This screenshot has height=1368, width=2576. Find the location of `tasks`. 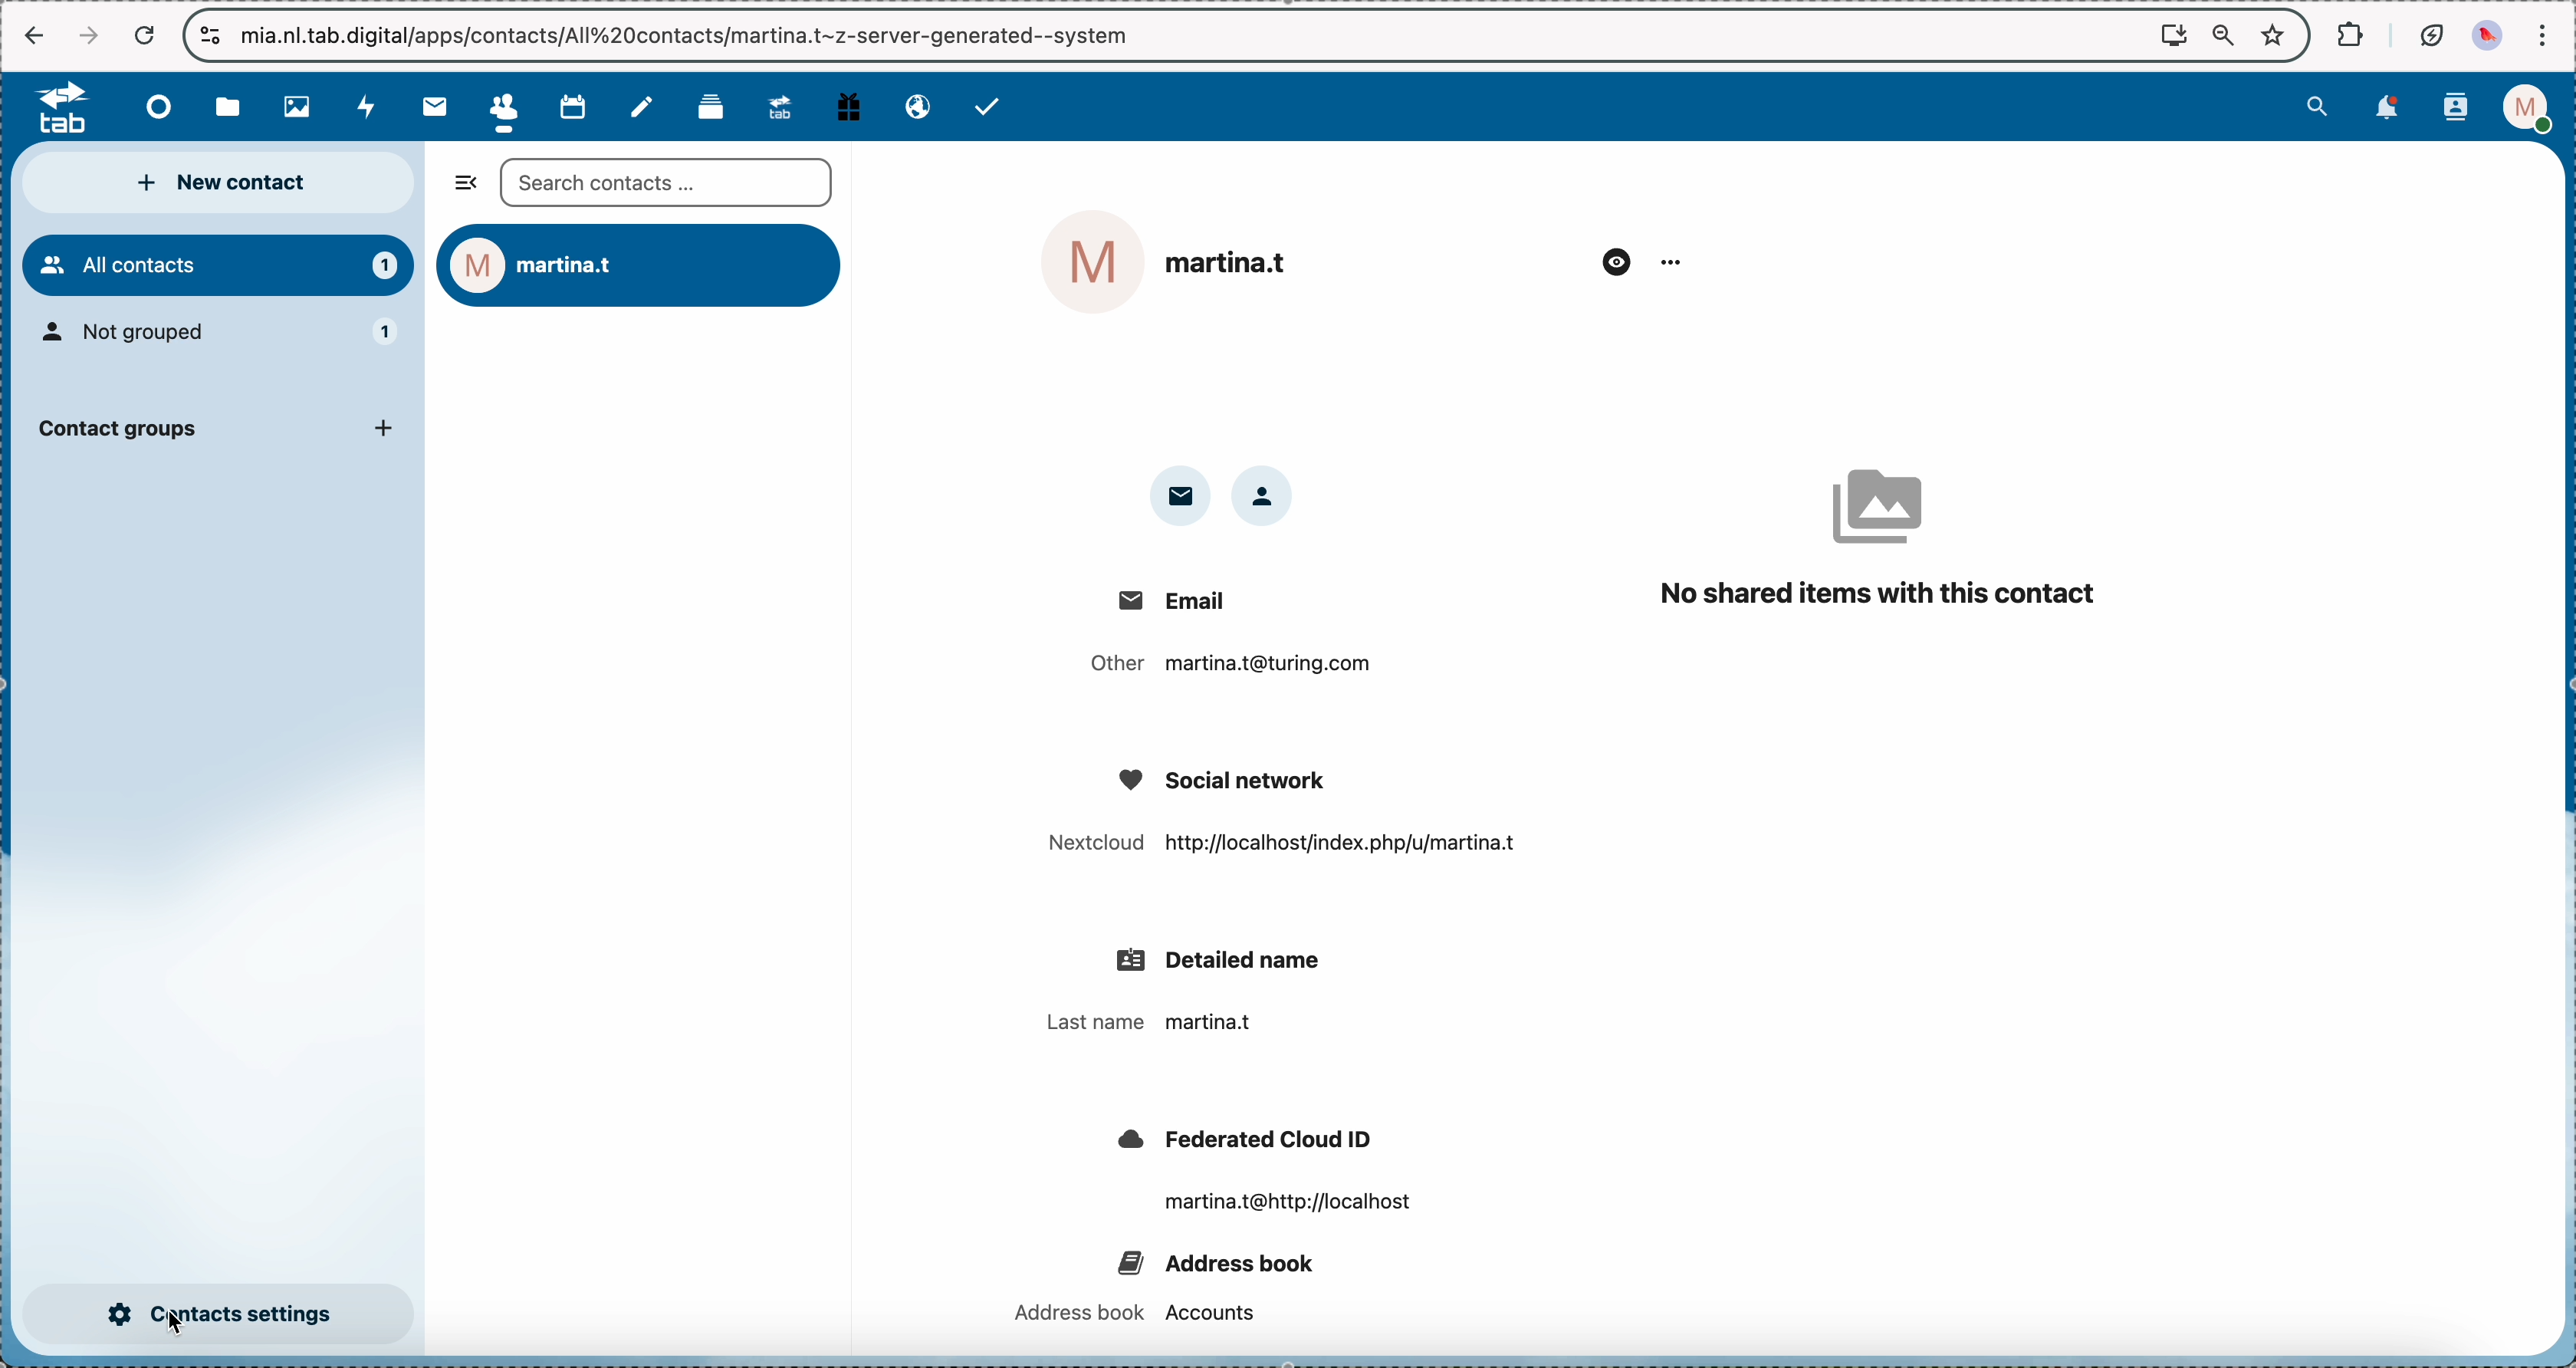

tasks is located at coordinates (995, 109).